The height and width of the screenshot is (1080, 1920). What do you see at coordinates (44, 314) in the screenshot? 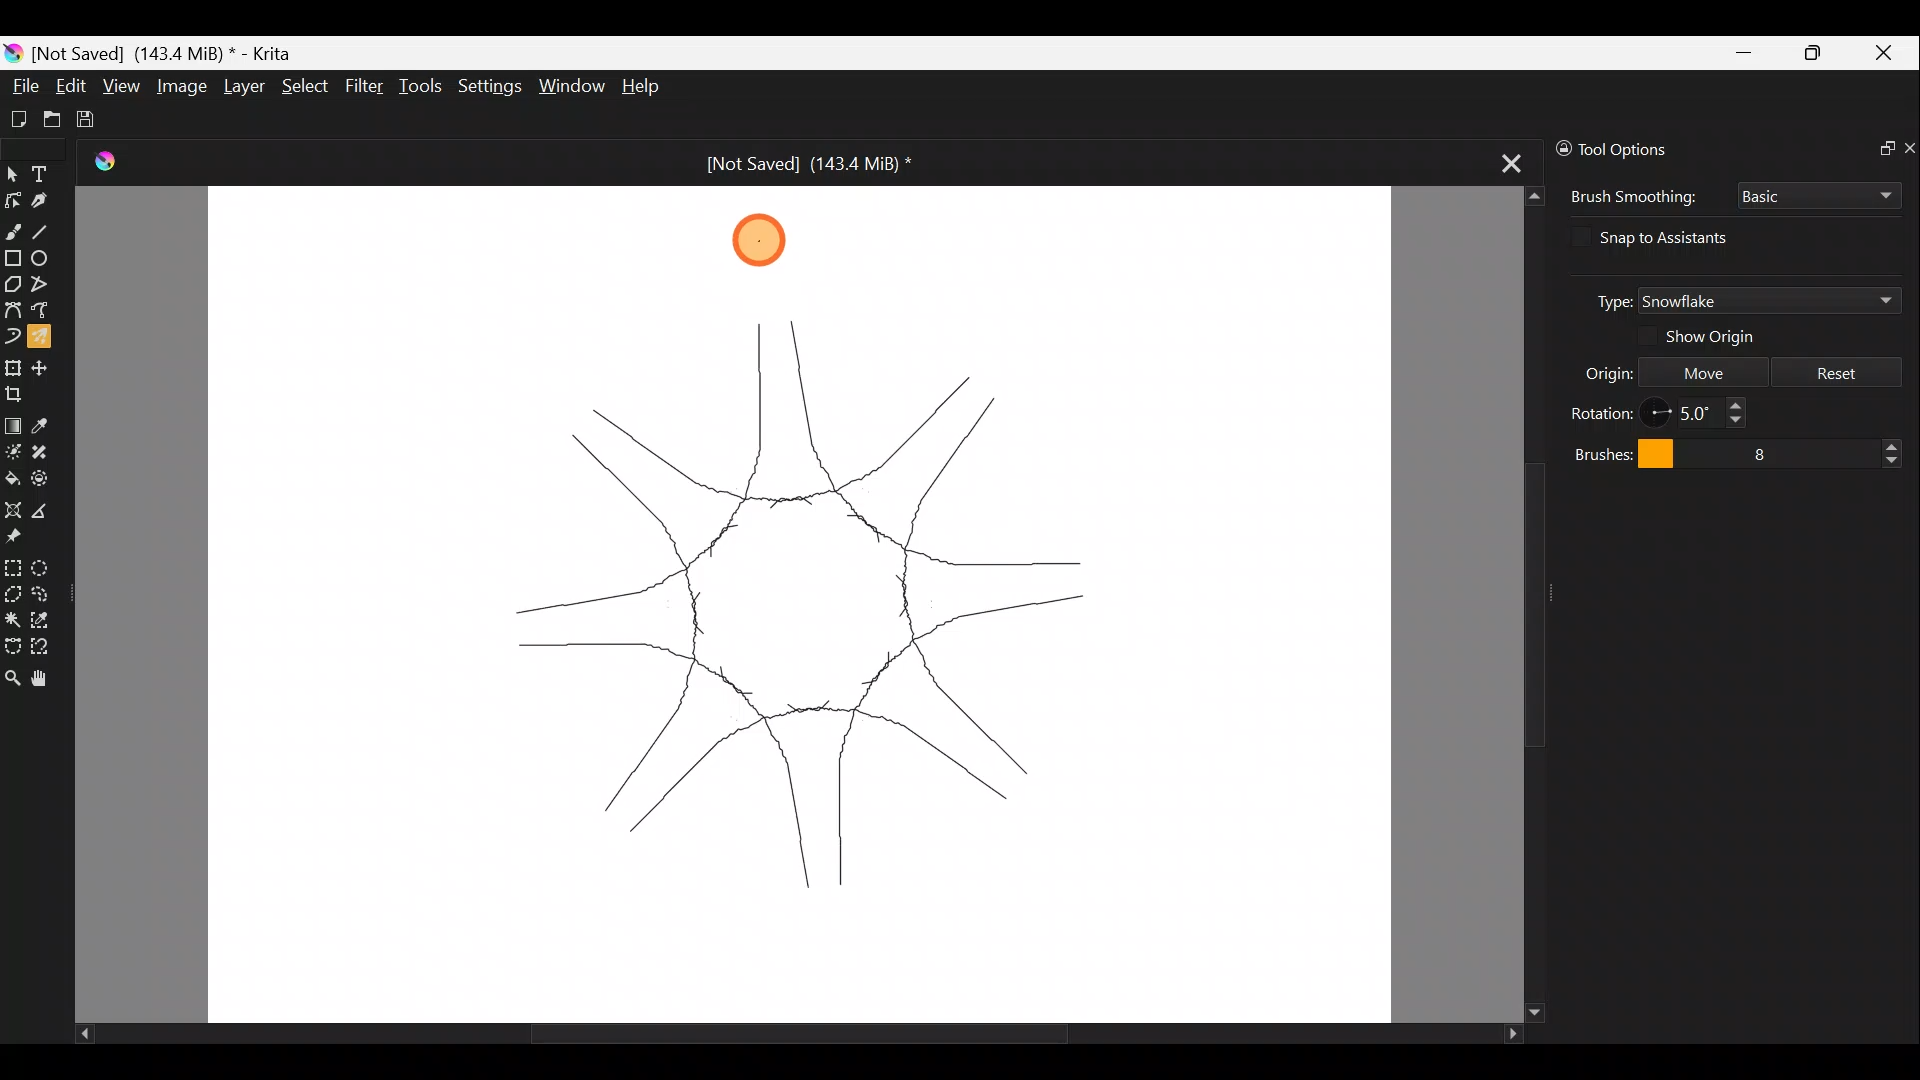
I see `Freehand path tool` at bounding box center [44, 314].